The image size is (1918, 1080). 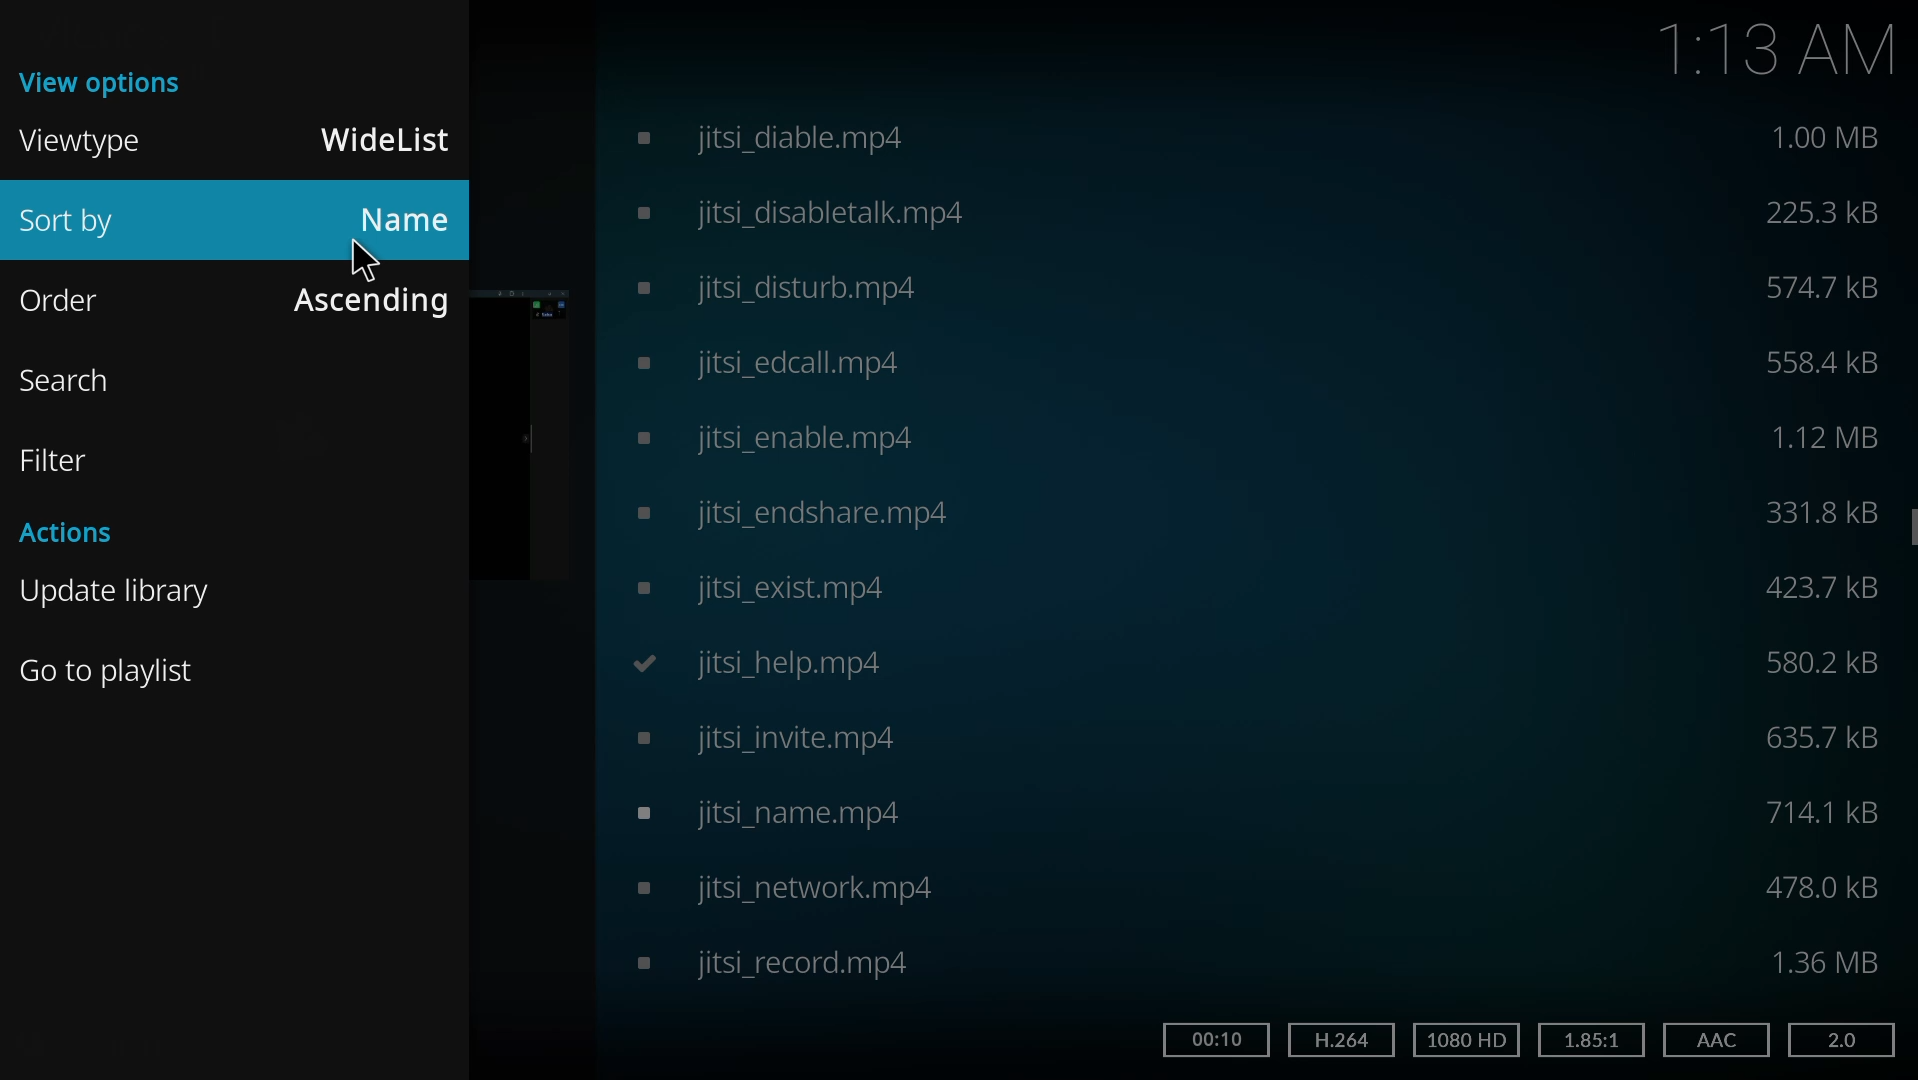 What do you see at coordinates (776, 364) in the screenshot?
I see `video` at bounding box center [776, 364].